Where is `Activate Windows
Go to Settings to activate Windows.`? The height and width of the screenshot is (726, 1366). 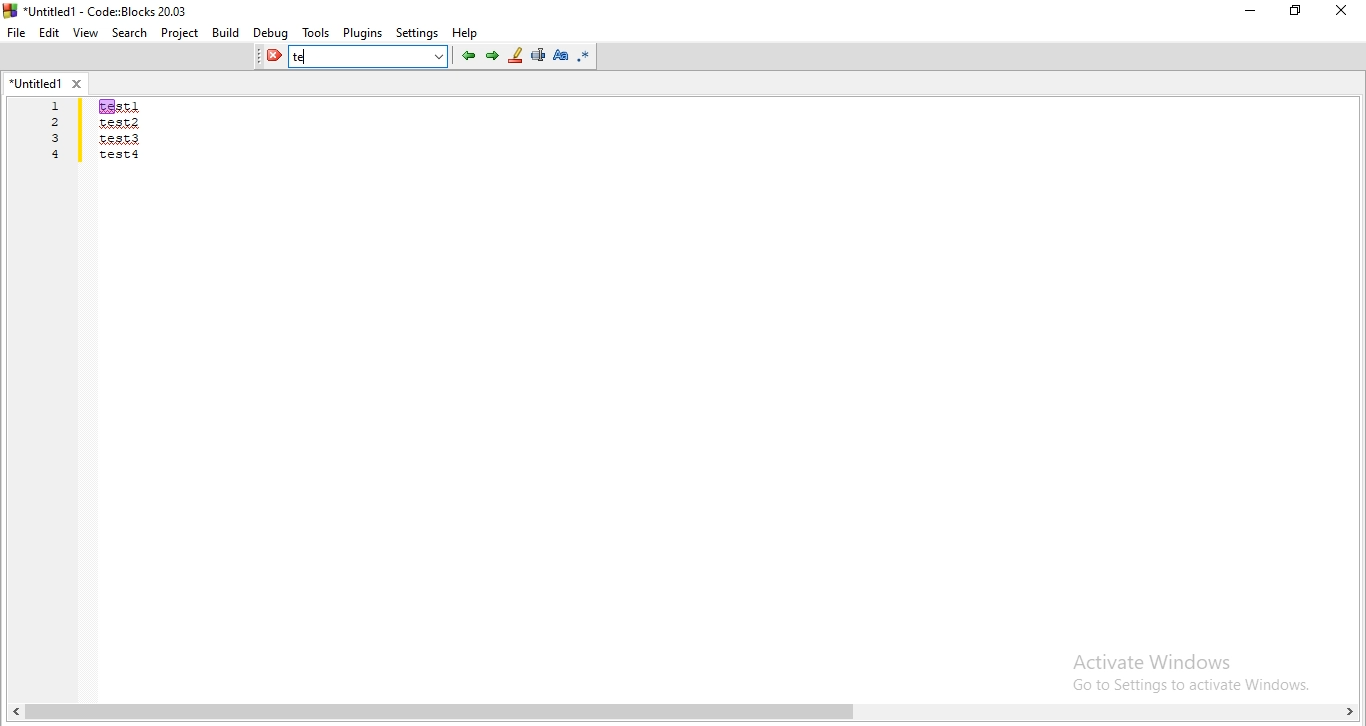 Activate Windows
Go to Settings to activate Windows. is located at coordinates (1185, 667).